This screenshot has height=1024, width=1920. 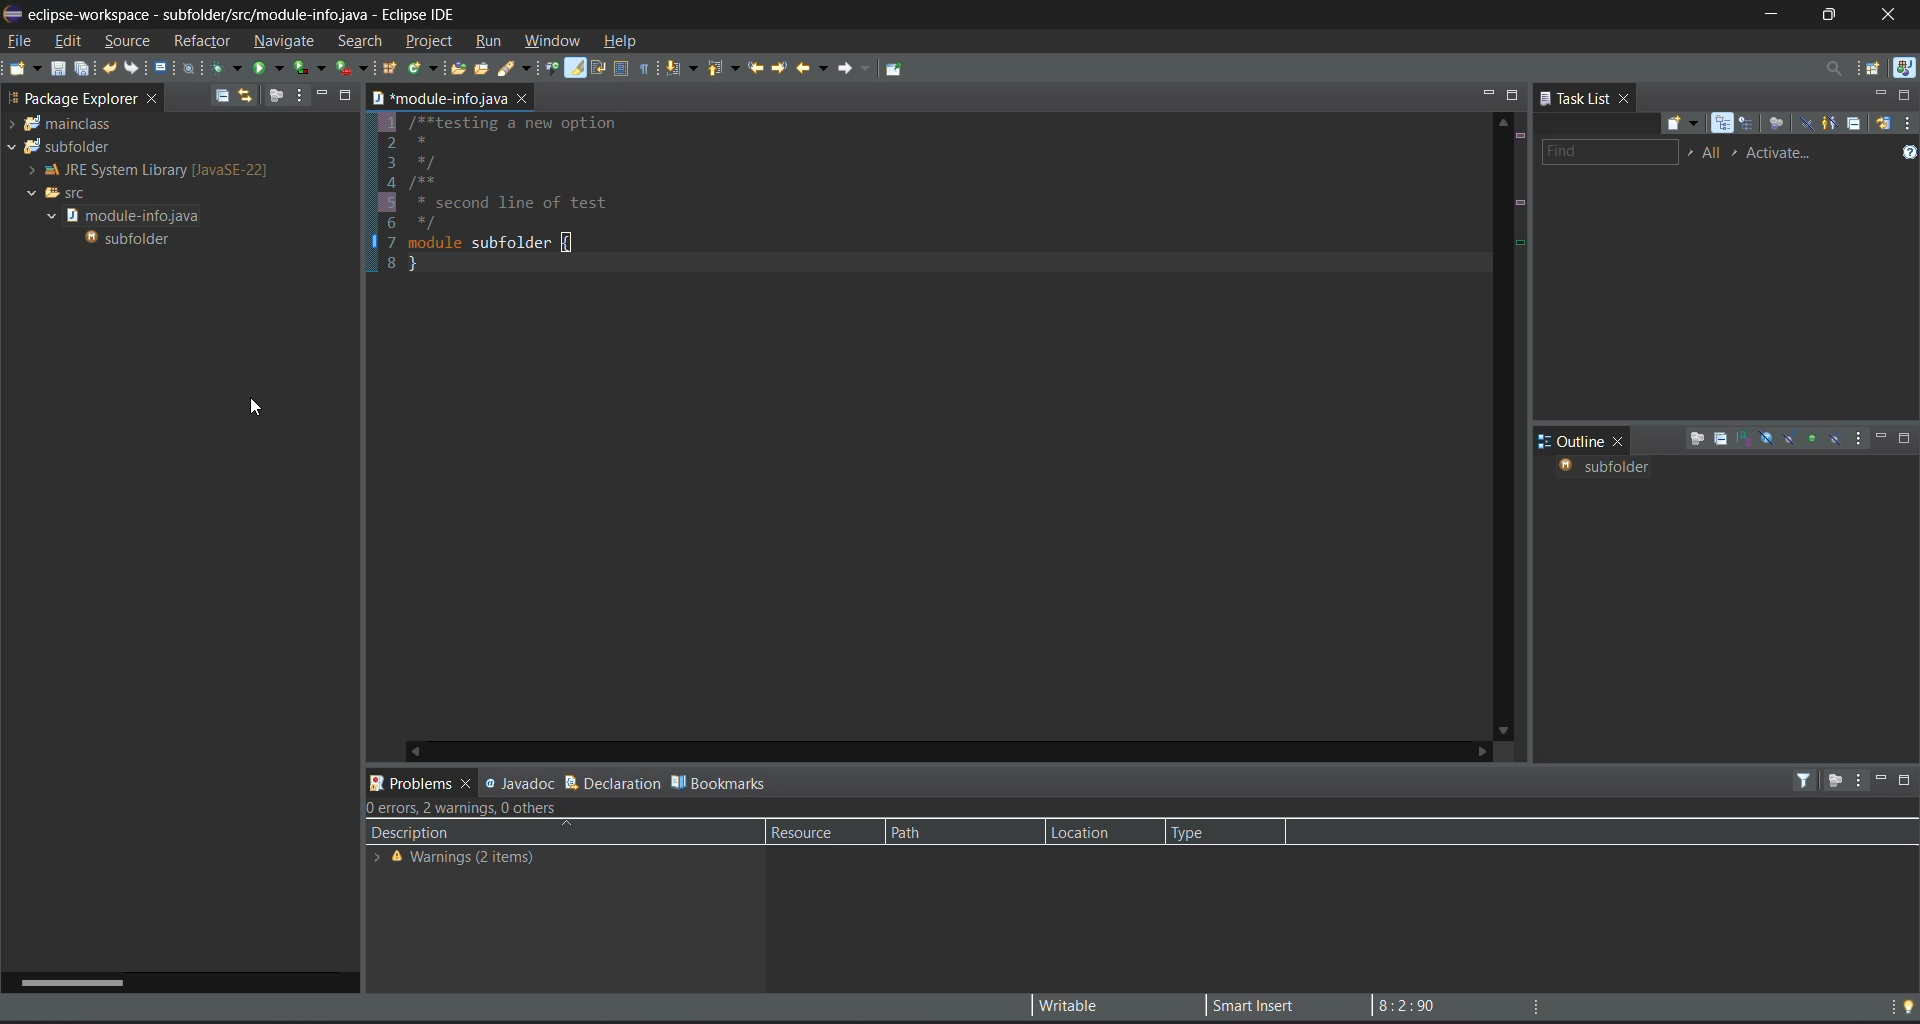 What do you see at coordinates (812, 832) in the screenshot?
I see `resource` at bounding box center [812, 832].